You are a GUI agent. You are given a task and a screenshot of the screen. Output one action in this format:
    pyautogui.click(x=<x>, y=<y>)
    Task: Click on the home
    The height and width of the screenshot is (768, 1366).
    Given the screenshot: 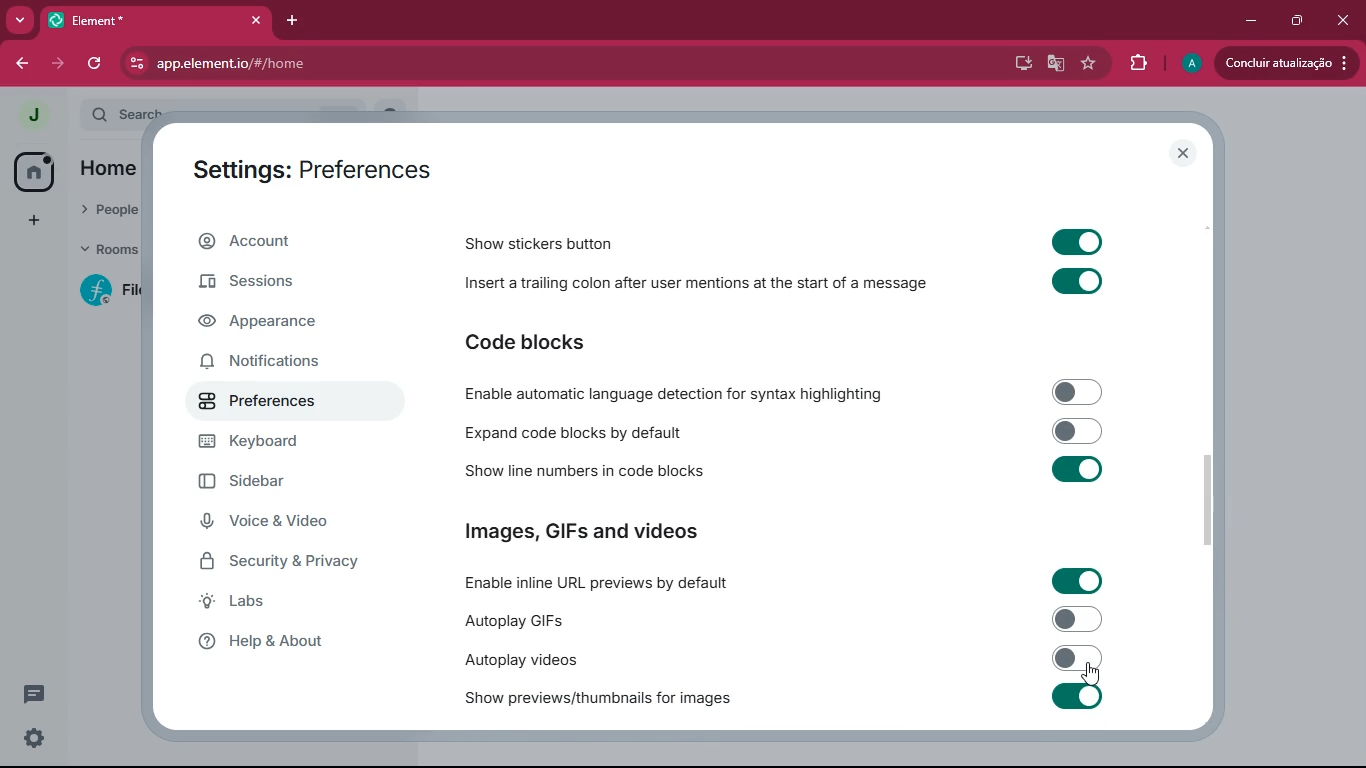 What is the action you would take?
    pyautogui.click(x=107, y=171)
    